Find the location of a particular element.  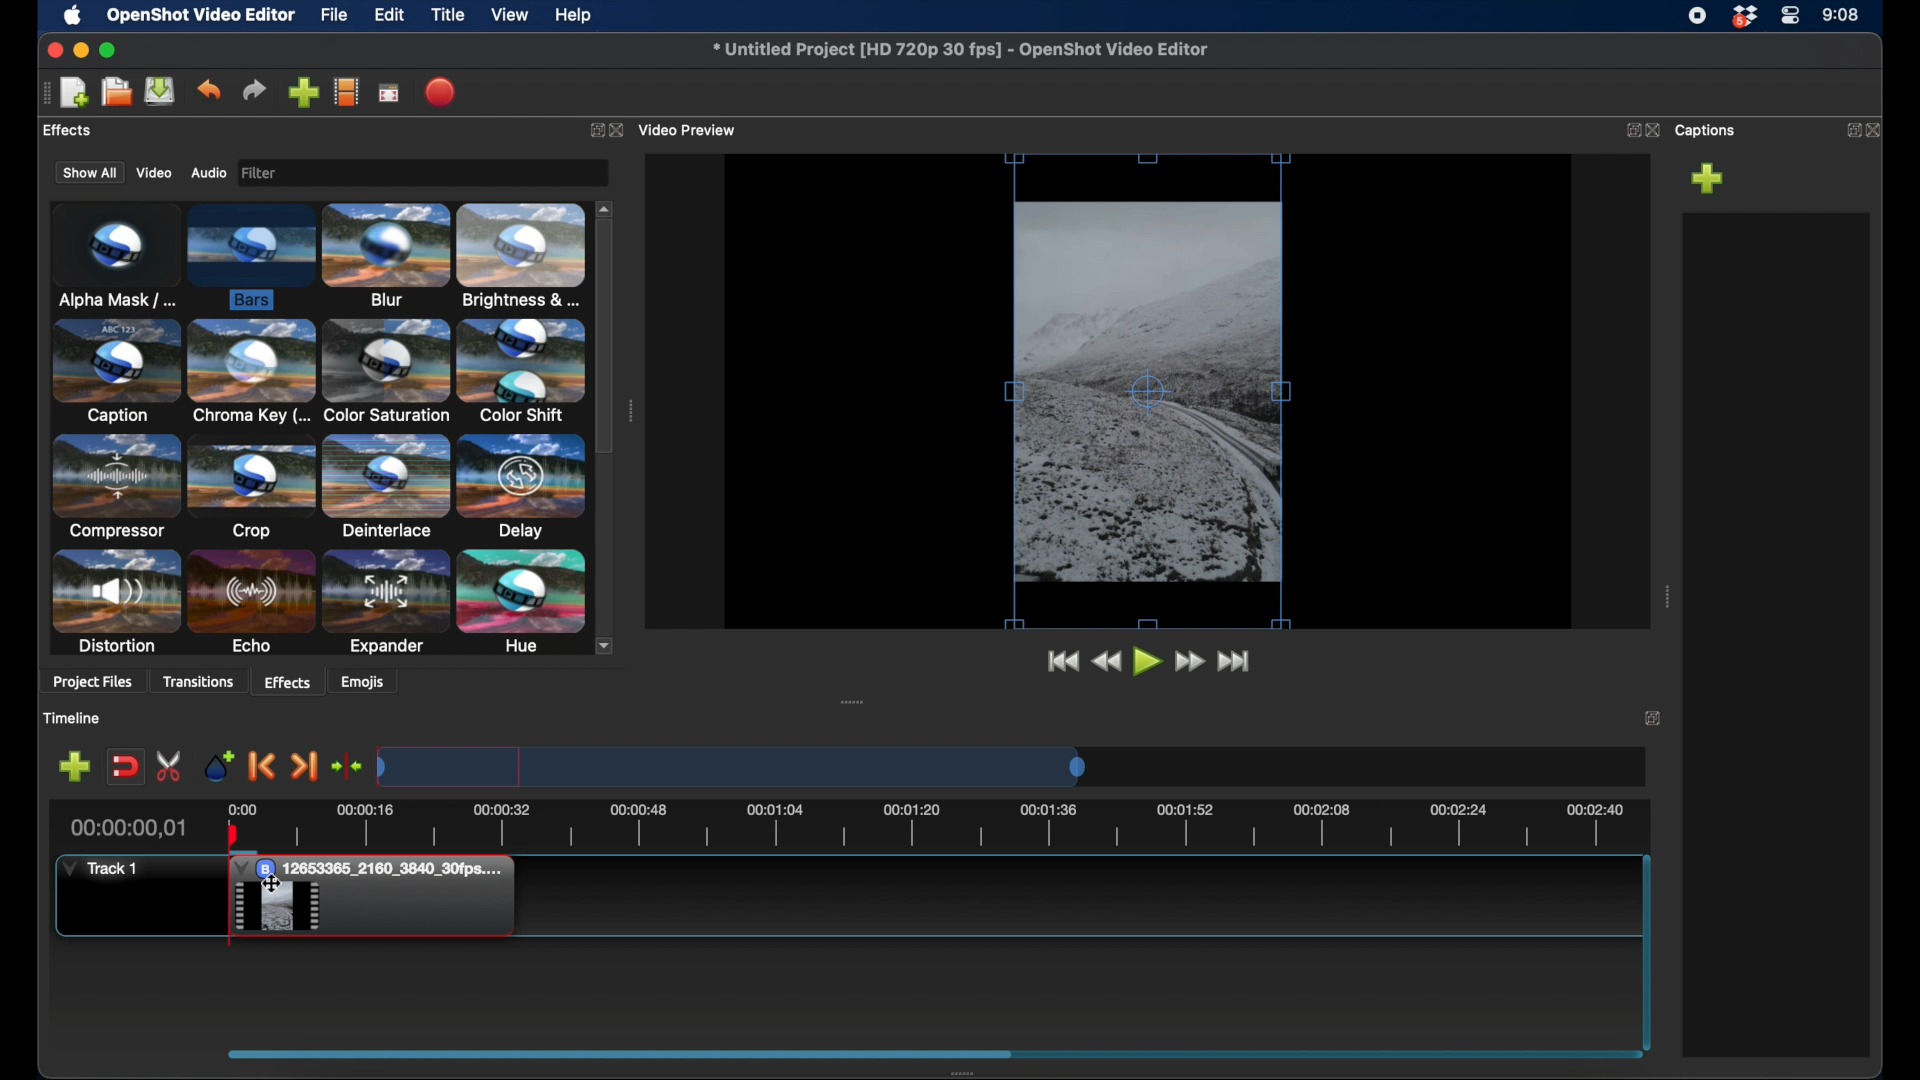

export video is located at coordinates (438, 92).